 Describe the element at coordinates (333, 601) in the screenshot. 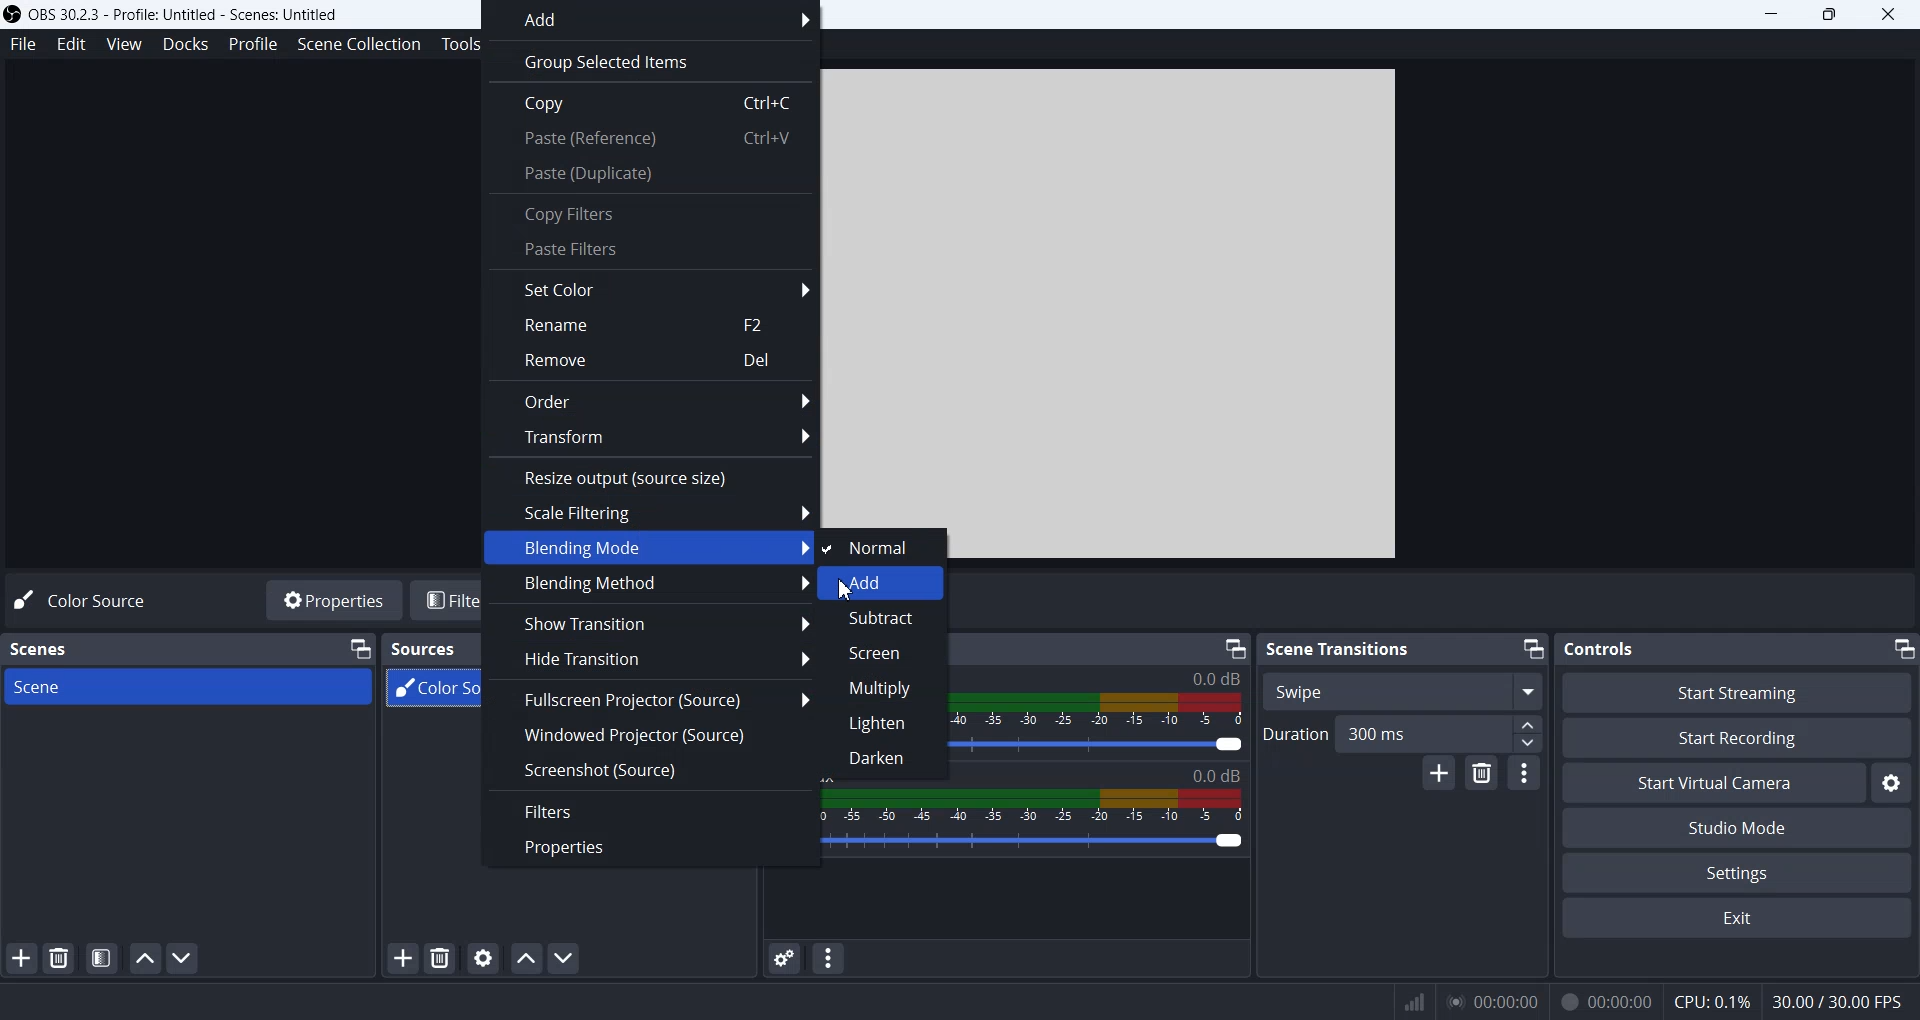

I see `Properties` at that location.